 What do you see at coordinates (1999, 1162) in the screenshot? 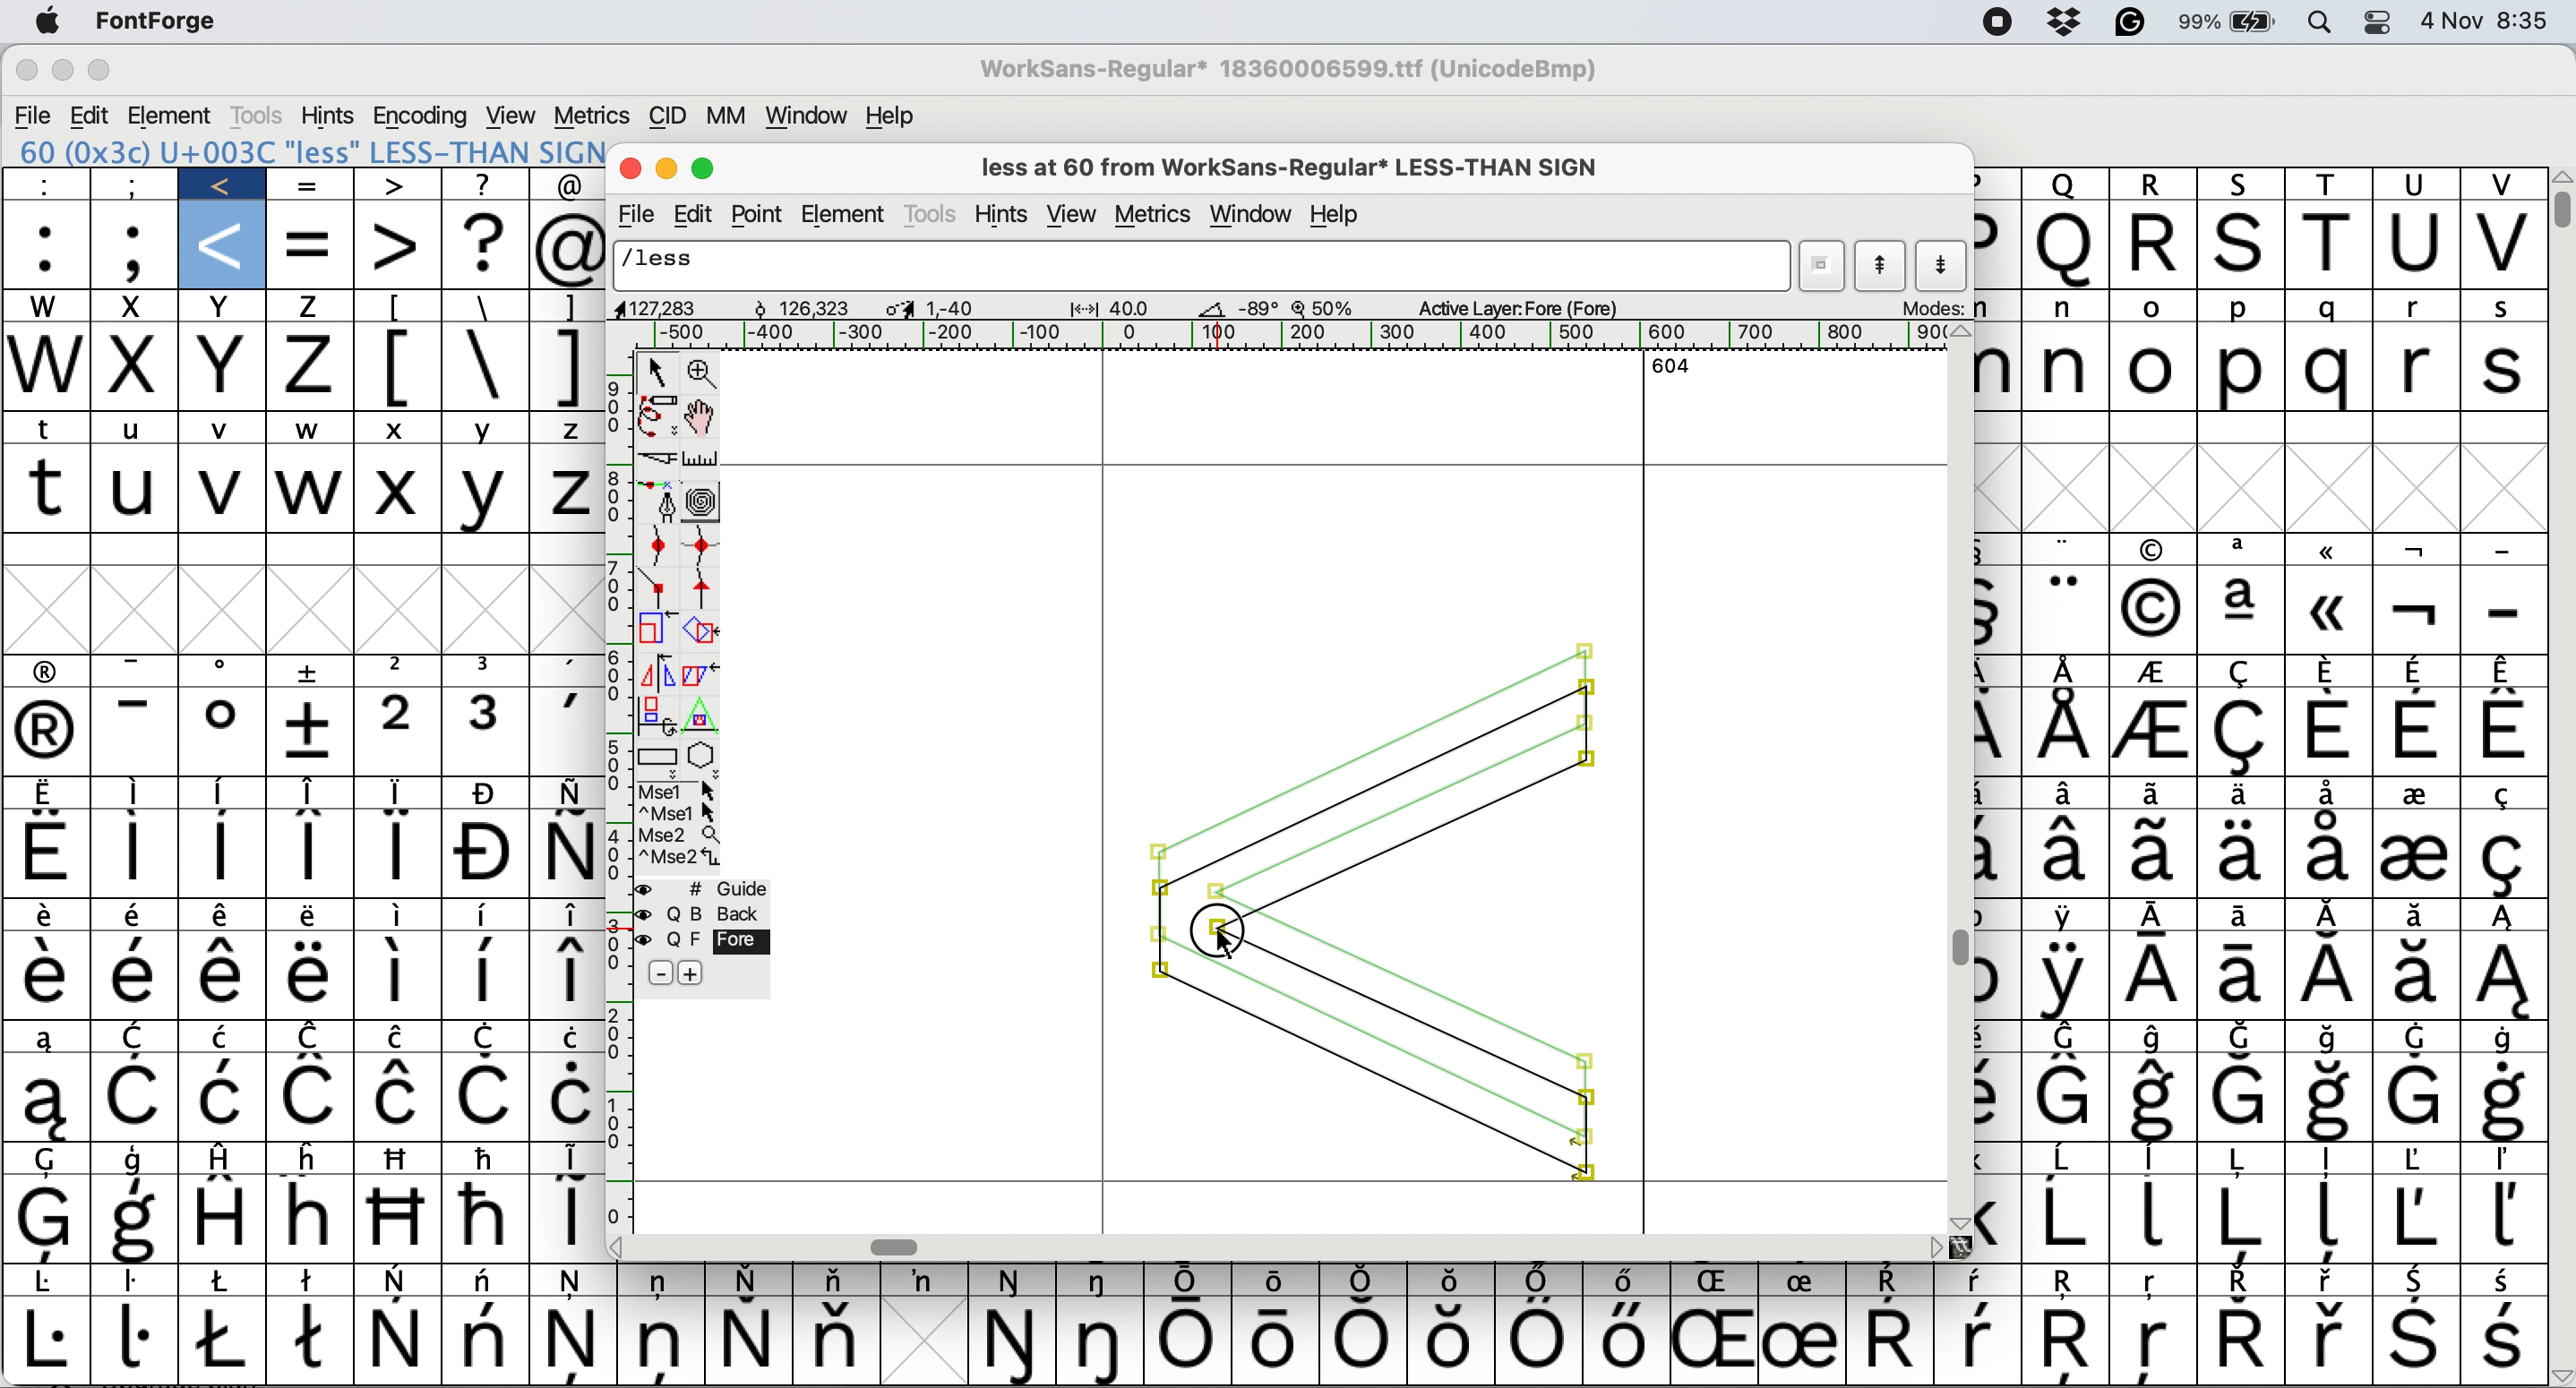
I see `Symbol` at bounding box center [1999, 1162].